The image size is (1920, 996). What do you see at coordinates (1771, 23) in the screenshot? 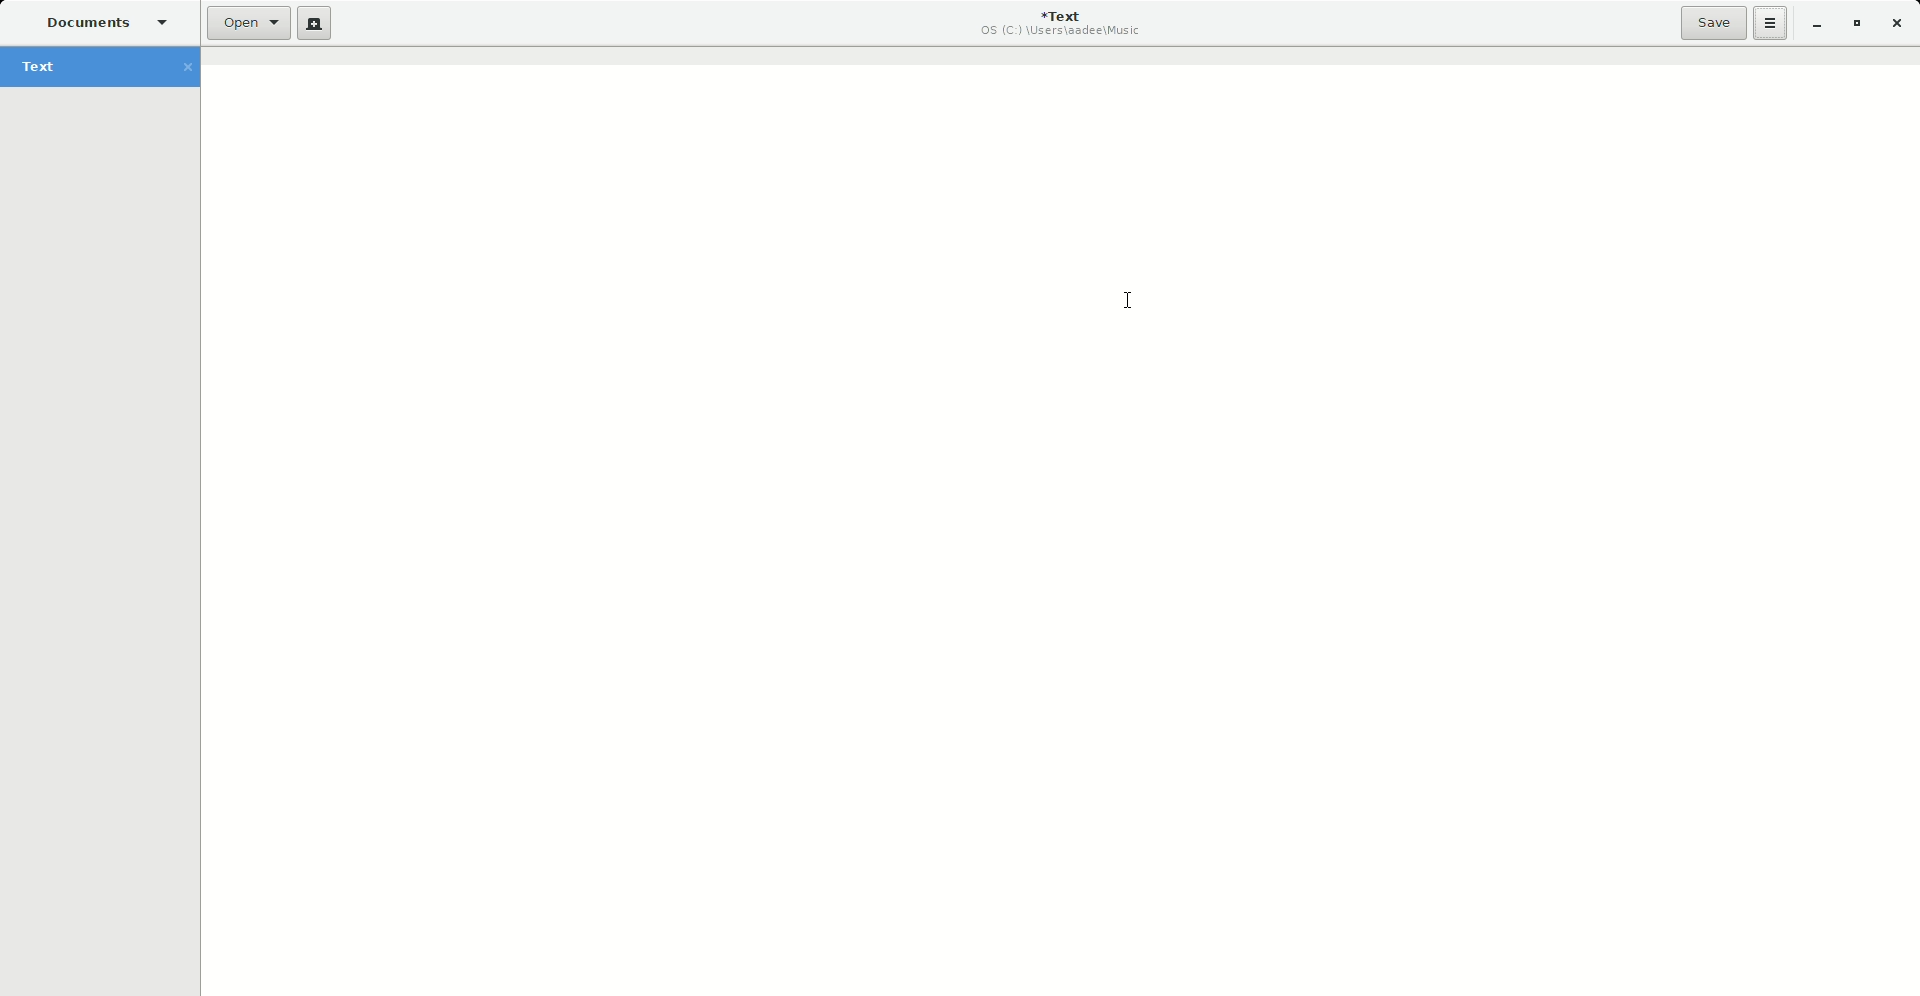
I see `Options` at bounding box center [1771, 23].